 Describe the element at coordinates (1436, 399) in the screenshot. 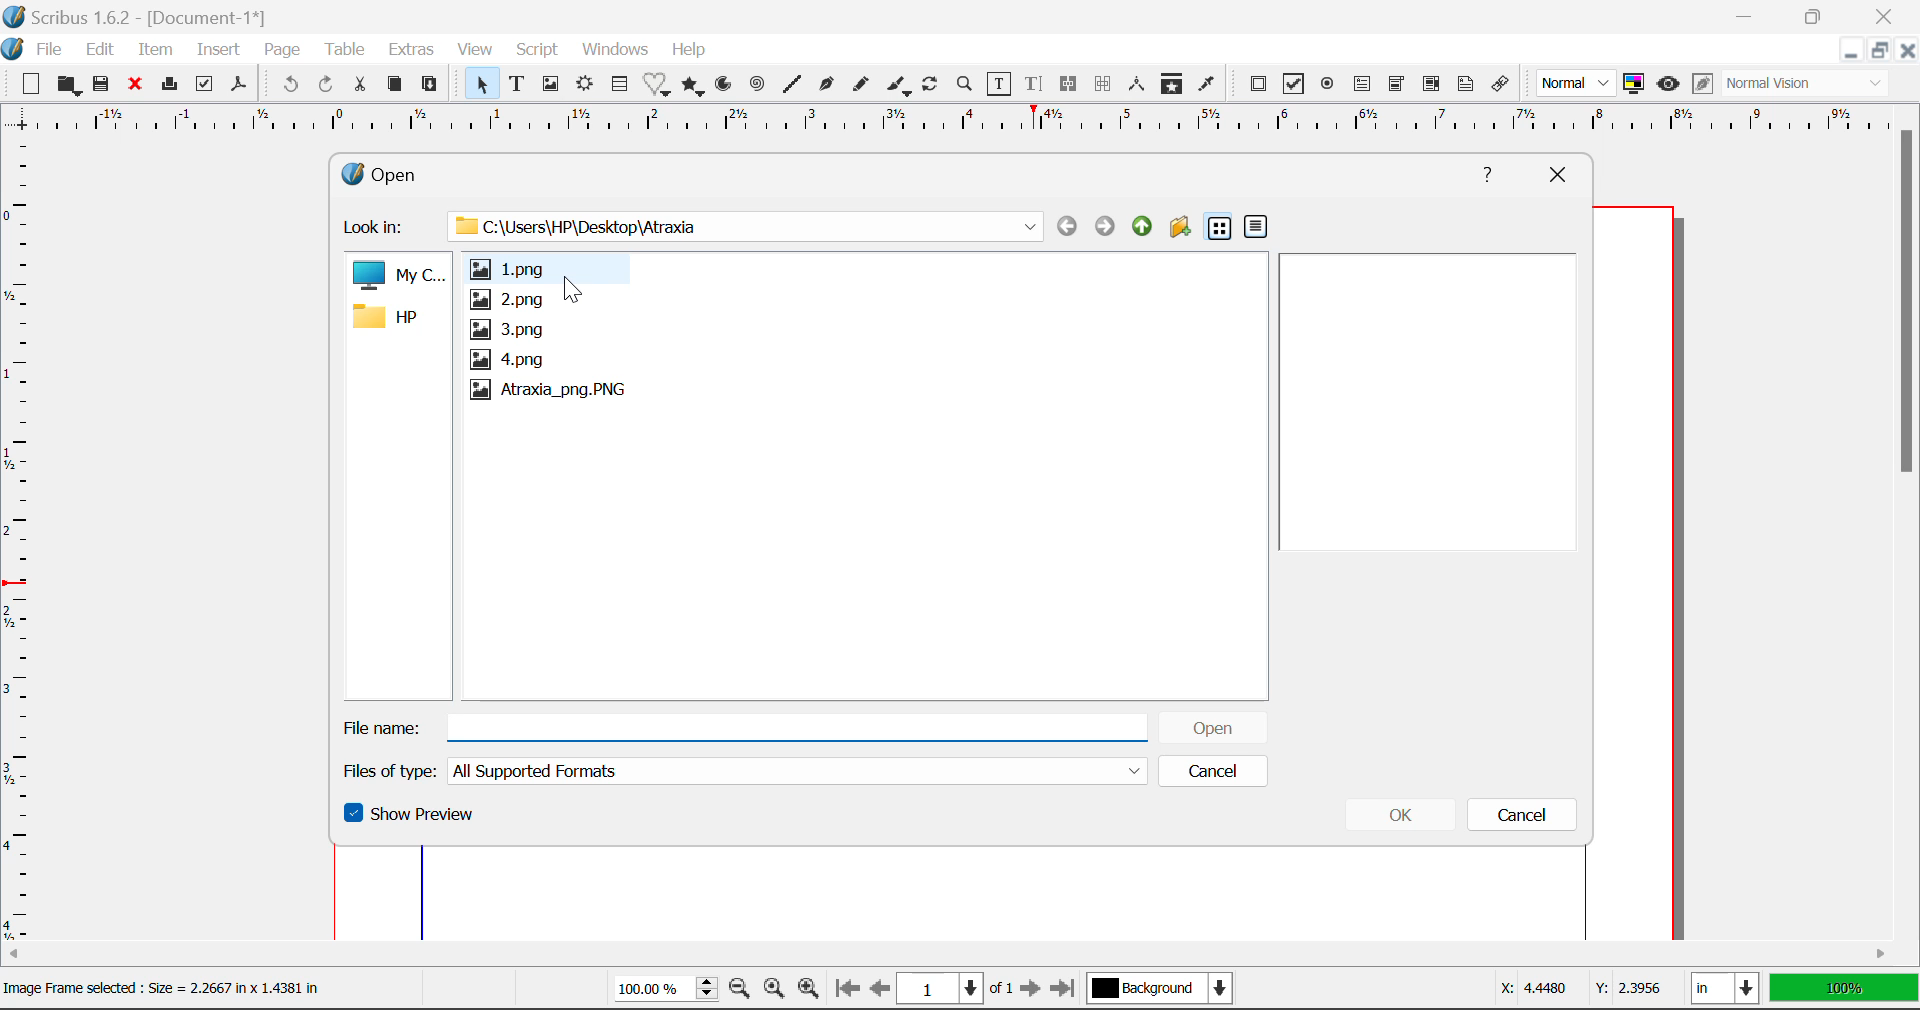

I see `Preview` at that location.